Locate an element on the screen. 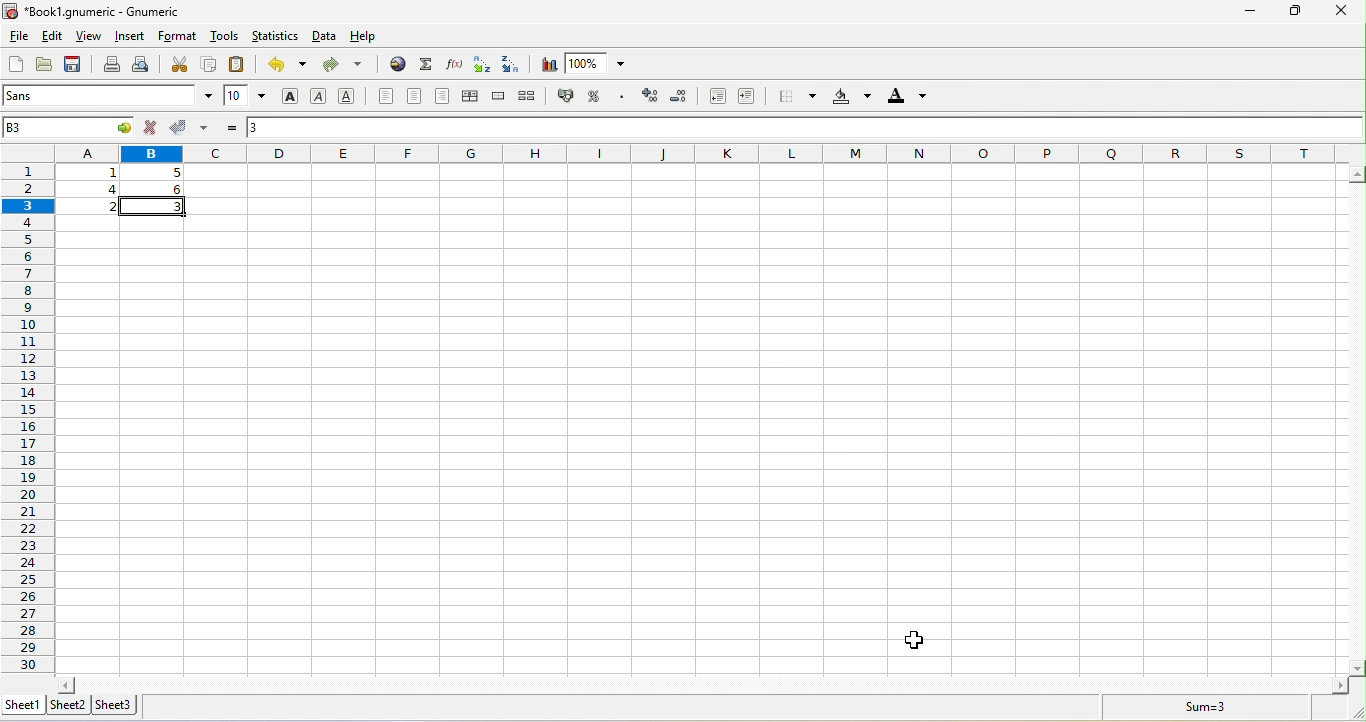  sheet 2 is located at coordinates (73, 705).